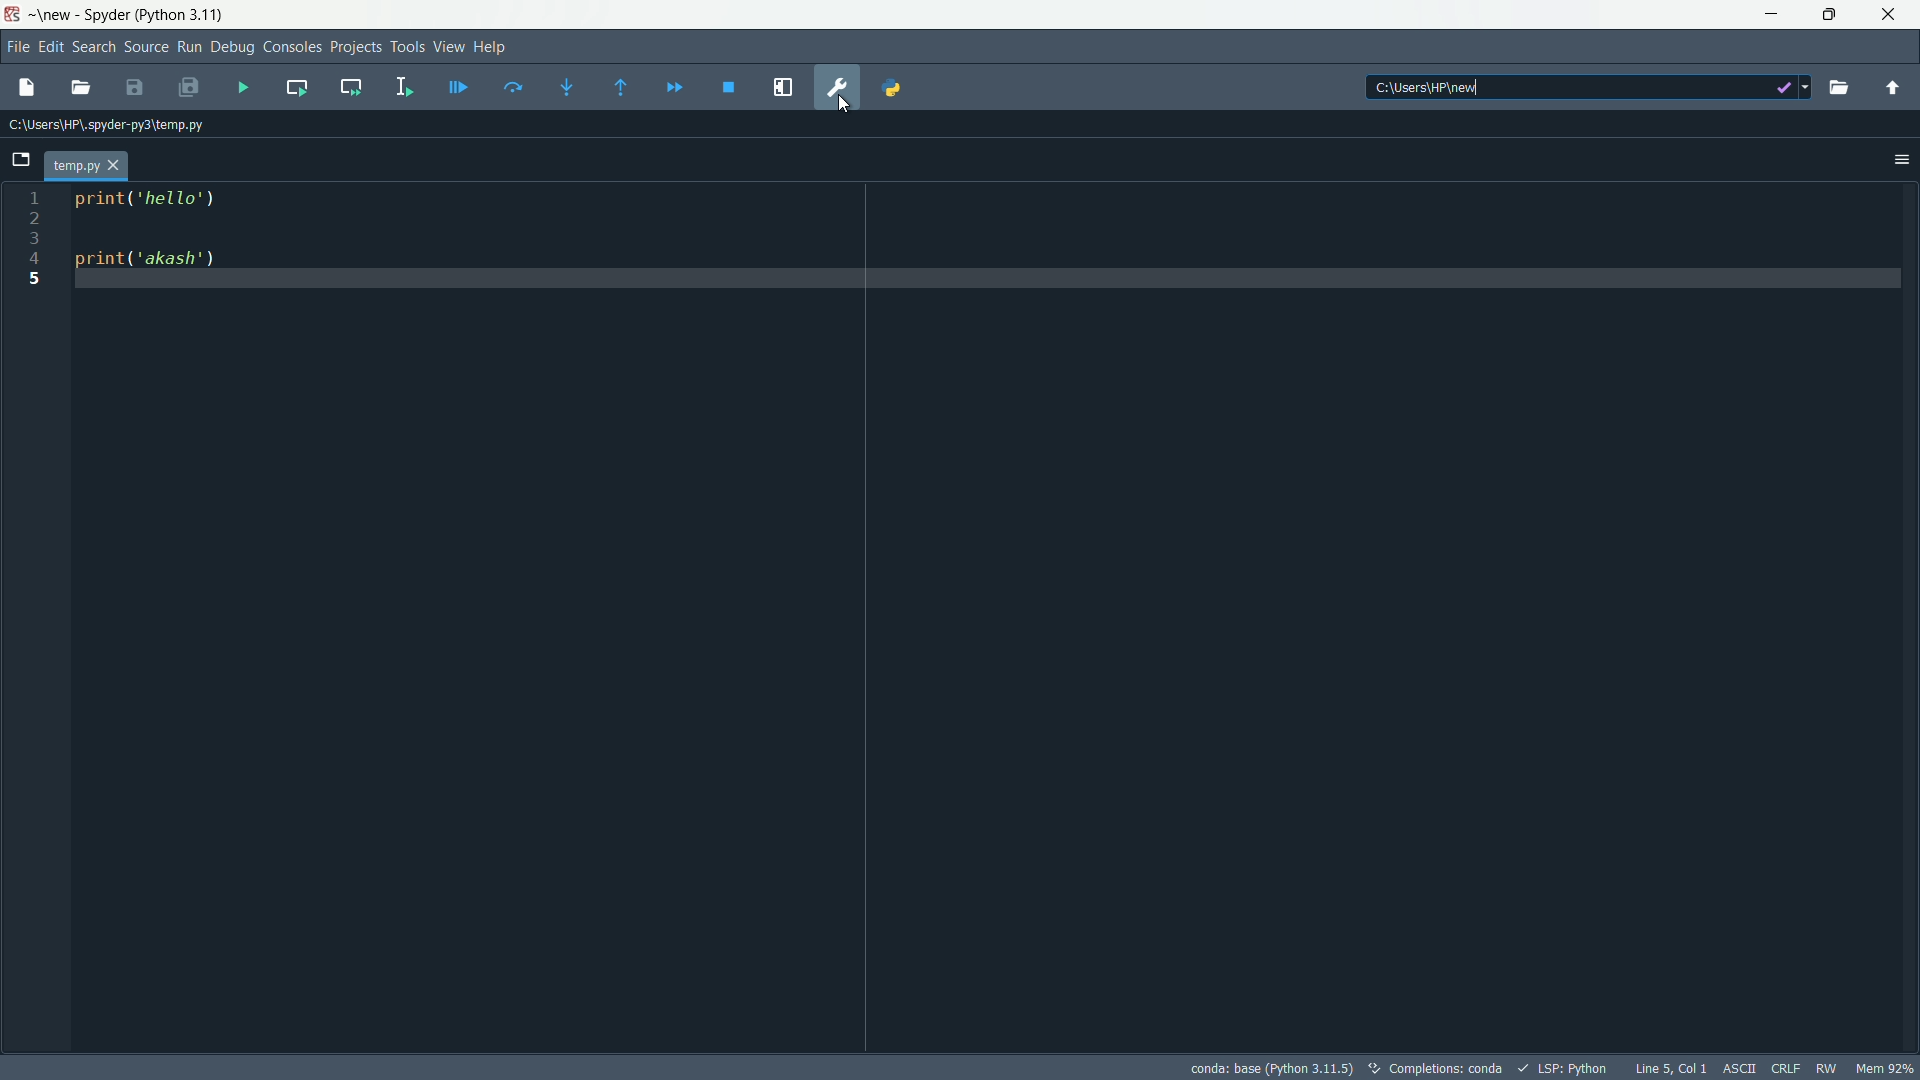  Describe the element at coordinates (146, 48) in the screenshot. I see `source menu` at that location.